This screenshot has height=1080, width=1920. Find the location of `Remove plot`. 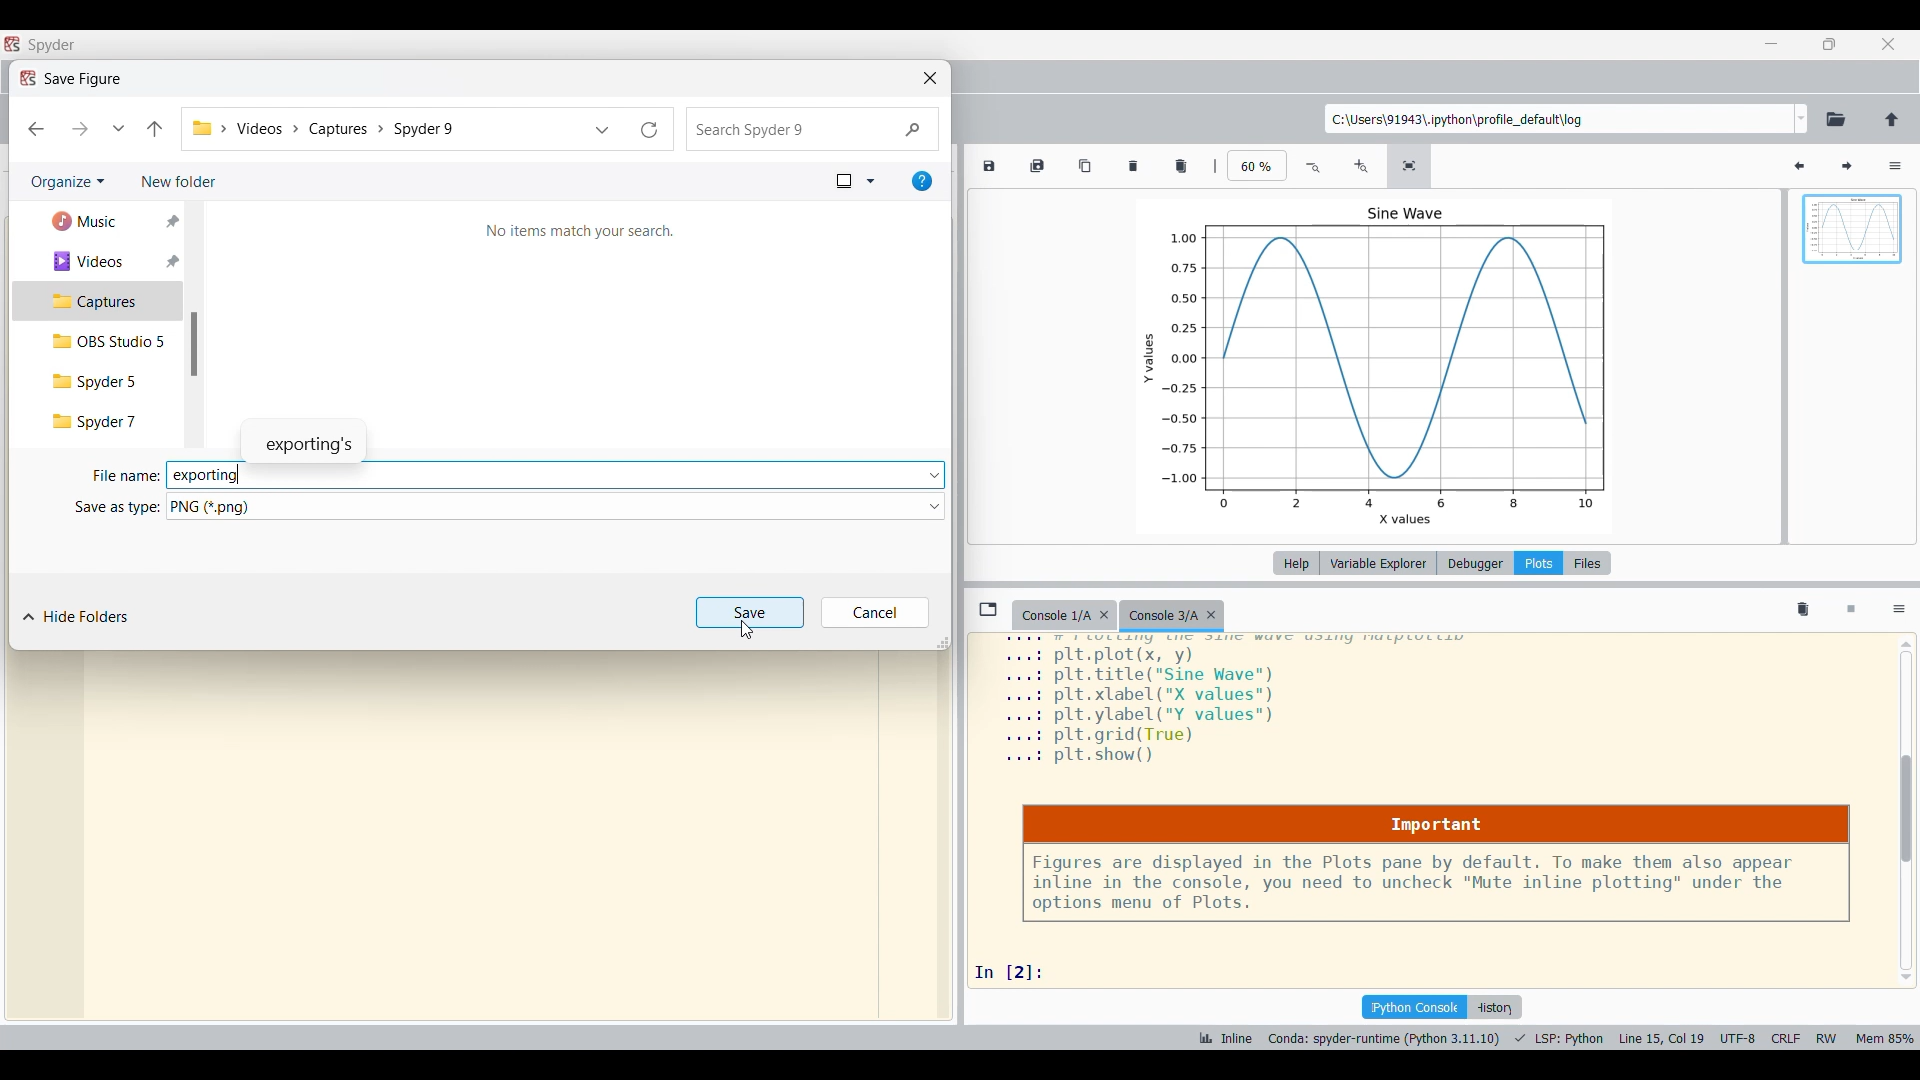

Remove plot is located at coordinates (1134, 166).